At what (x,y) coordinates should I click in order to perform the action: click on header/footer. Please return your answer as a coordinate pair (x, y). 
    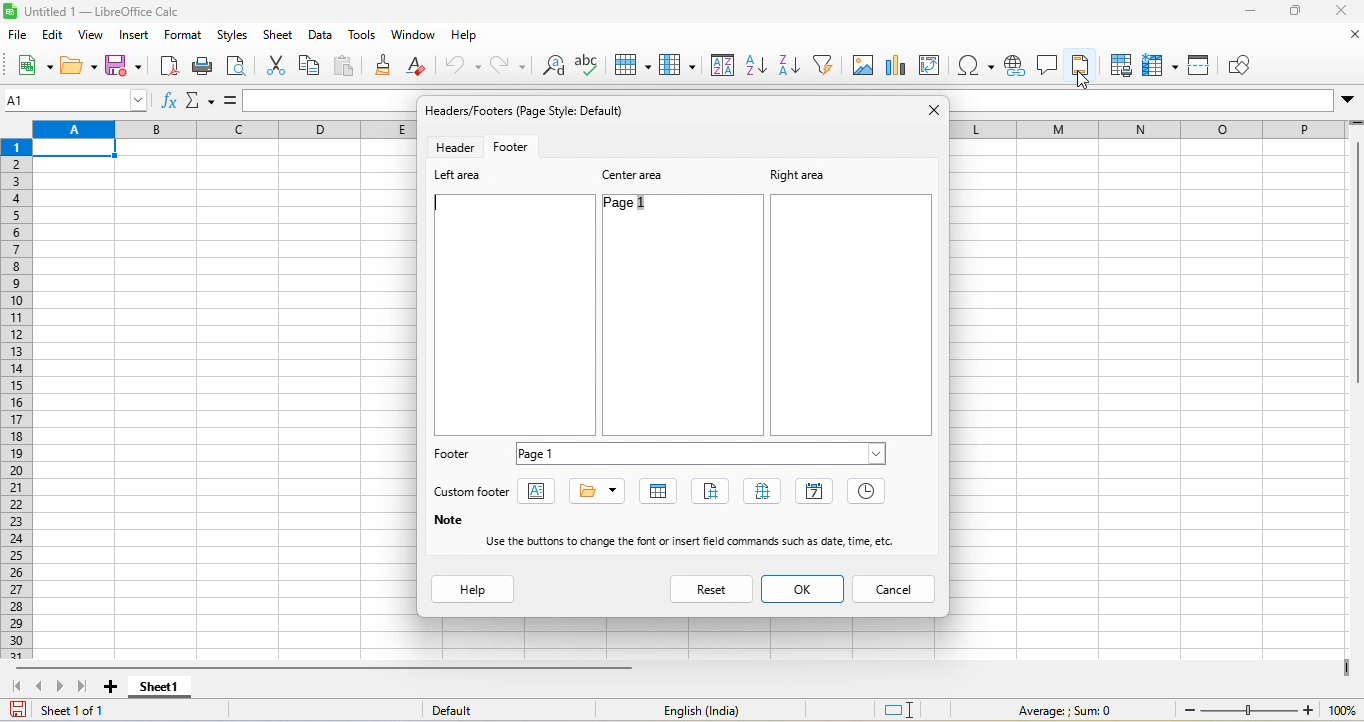
    Looking at the image, I should click on (532, 110).